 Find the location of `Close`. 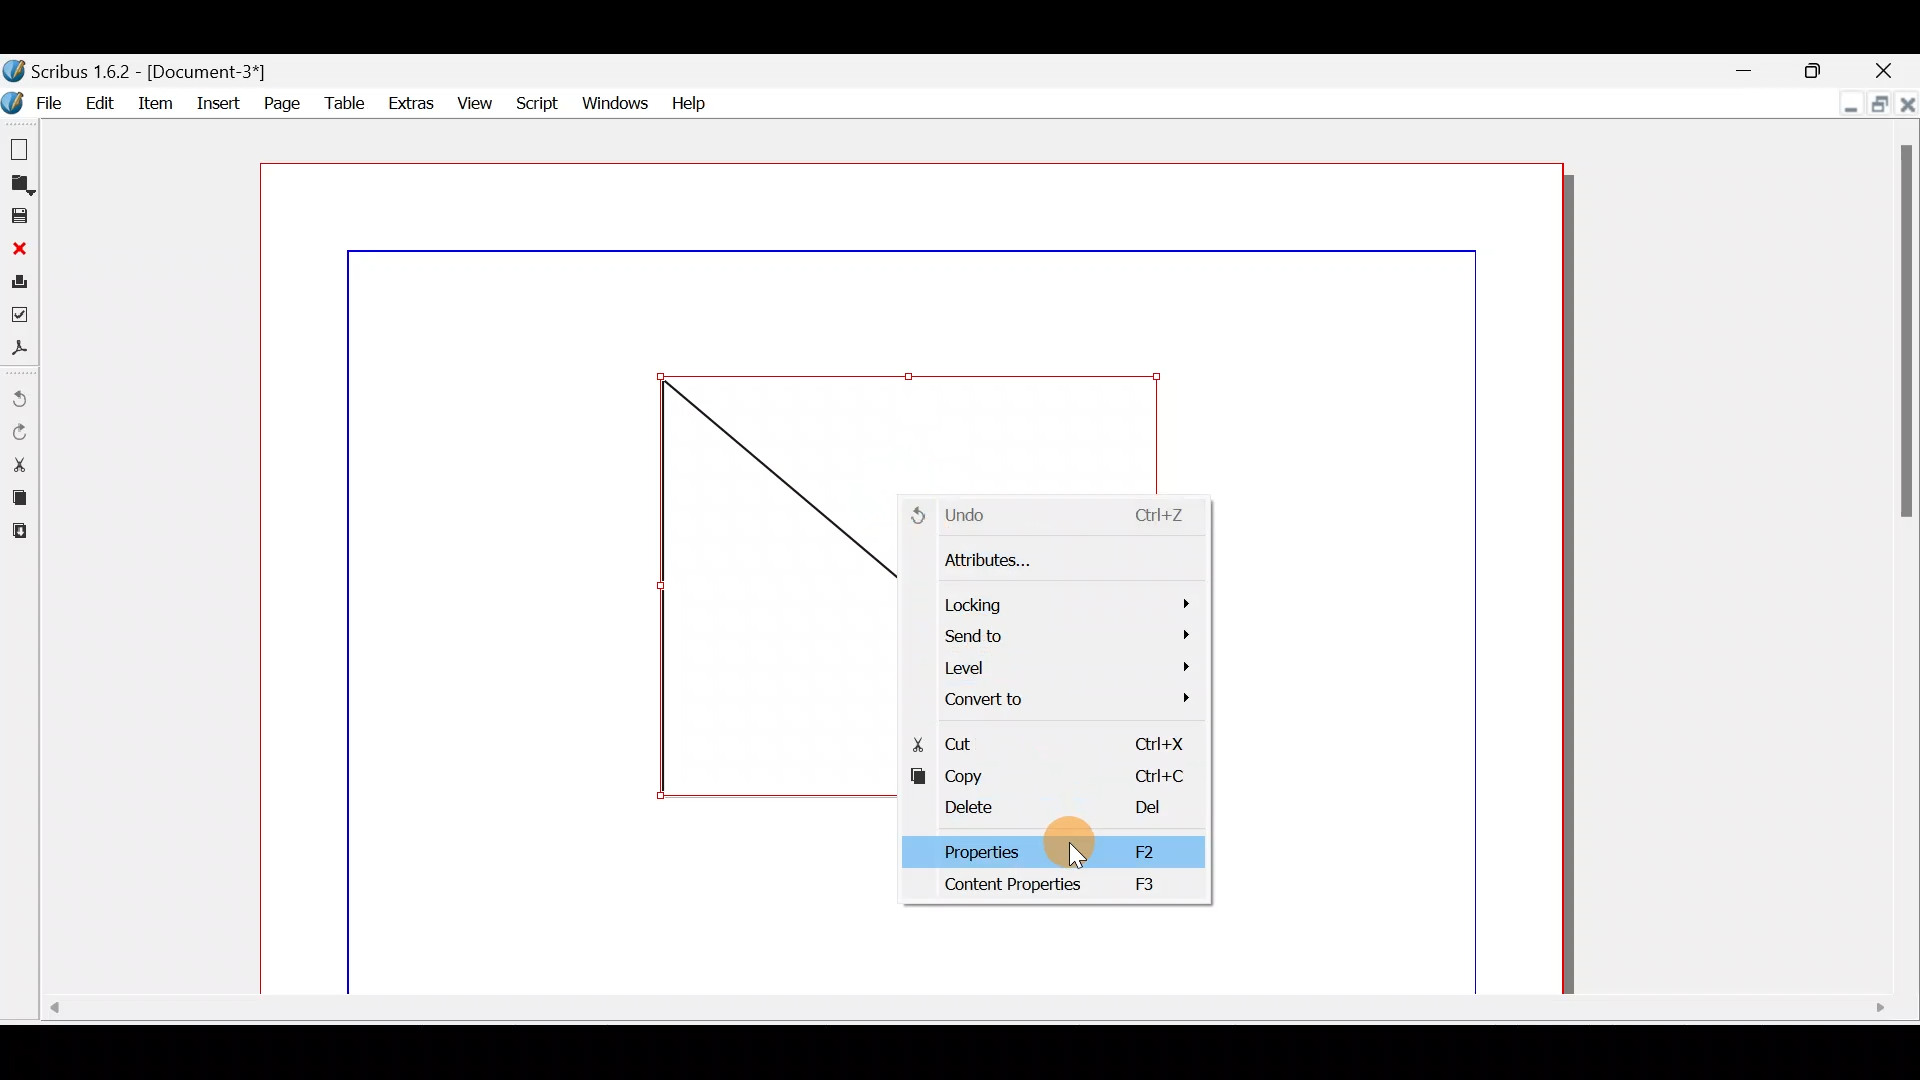

Close is located at coordinates (17, 246).